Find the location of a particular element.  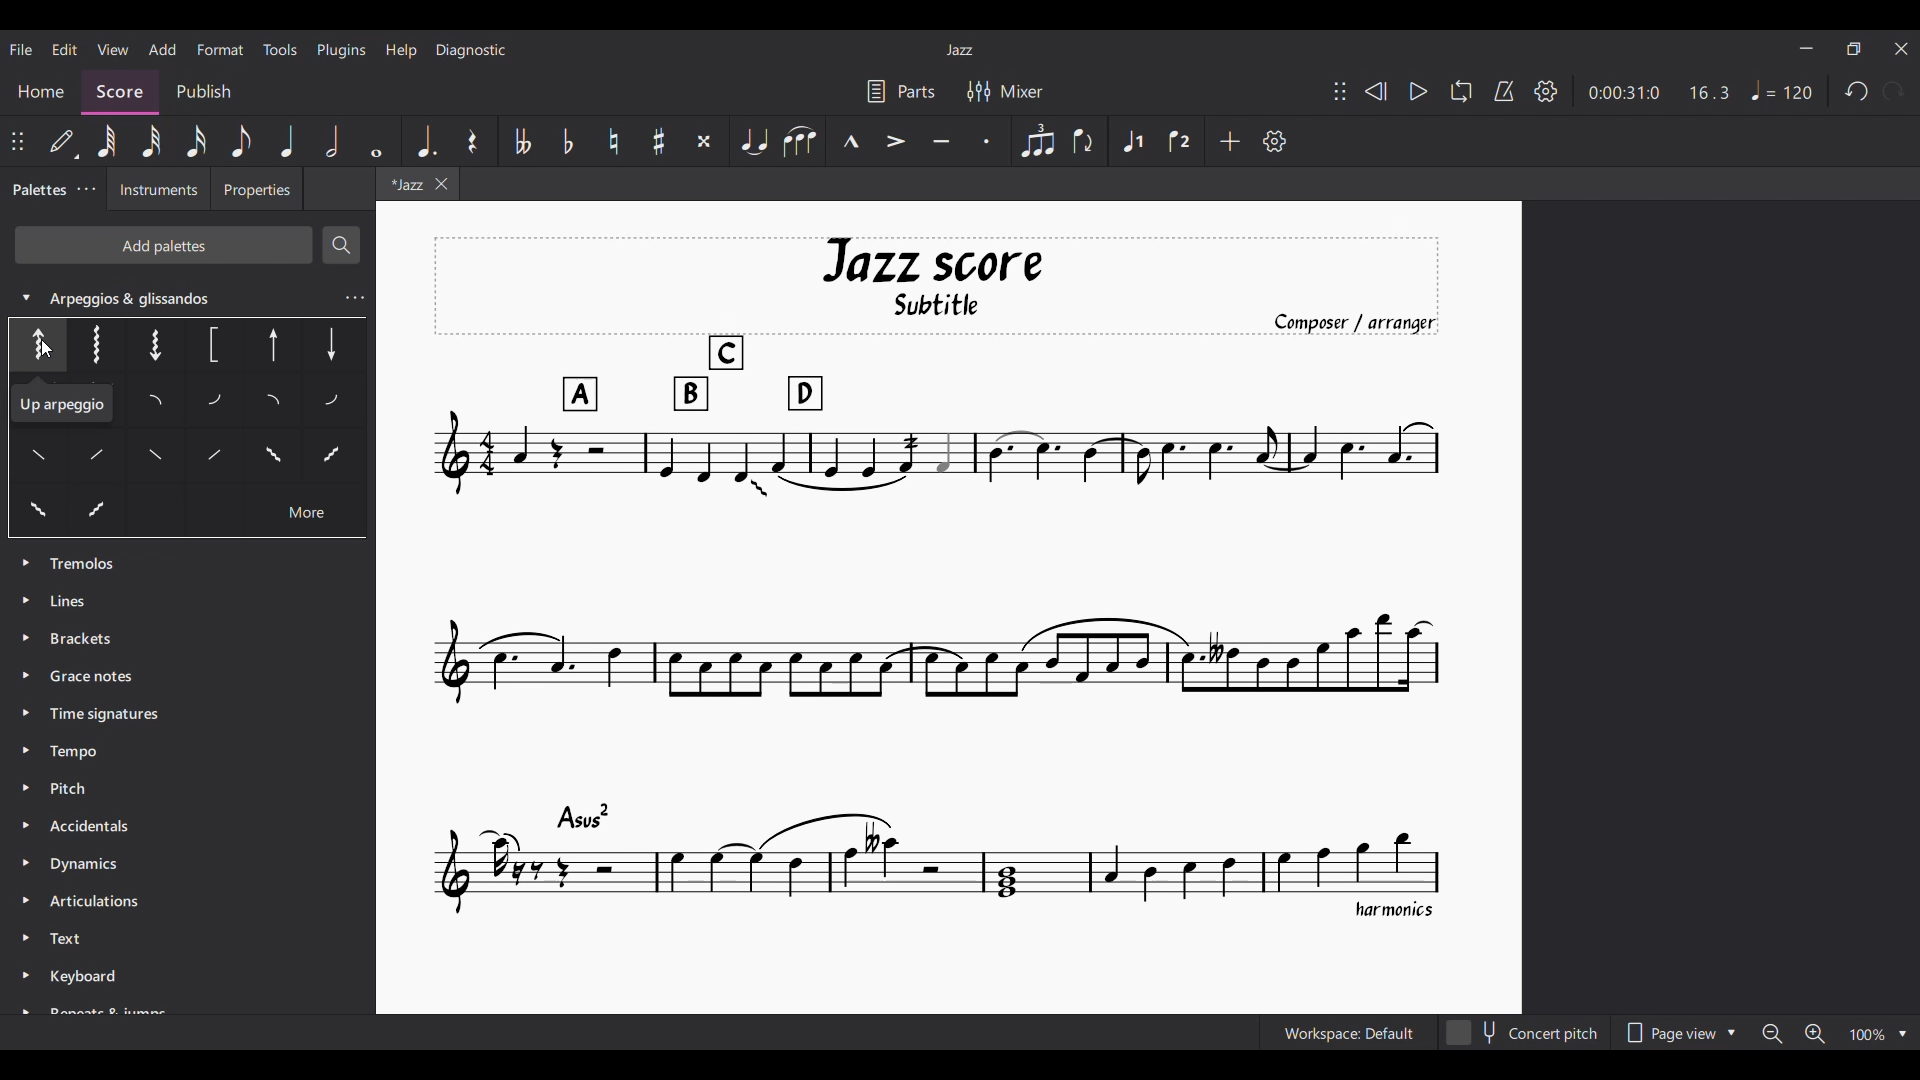

Zoom options is located at coordinates (1835, 1033).